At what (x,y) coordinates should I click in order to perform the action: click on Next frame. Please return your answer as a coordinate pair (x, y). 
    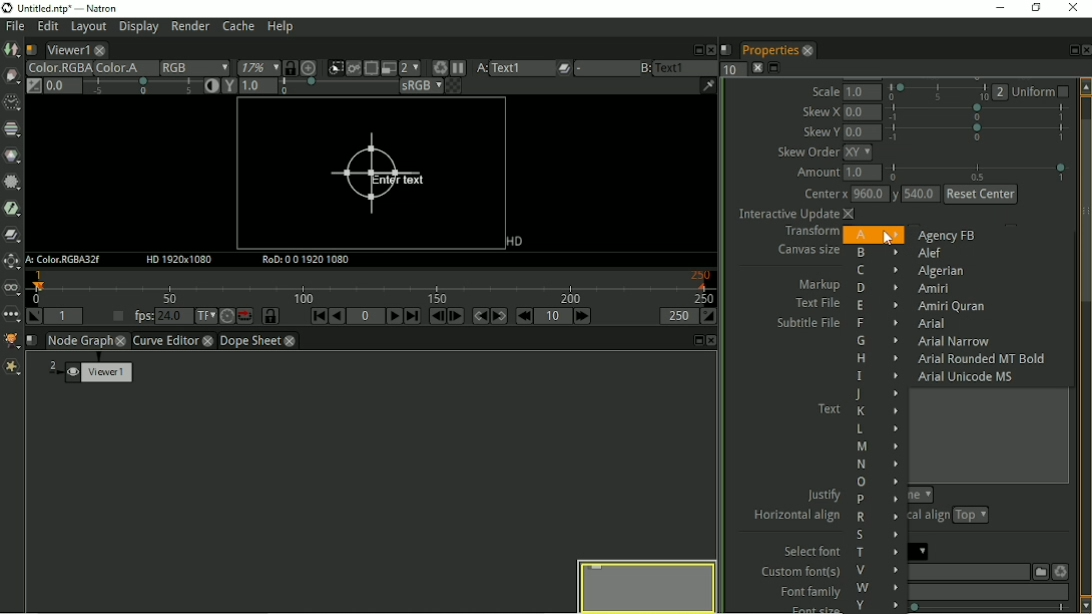
    Looking at the image, I should click on (455, 316).